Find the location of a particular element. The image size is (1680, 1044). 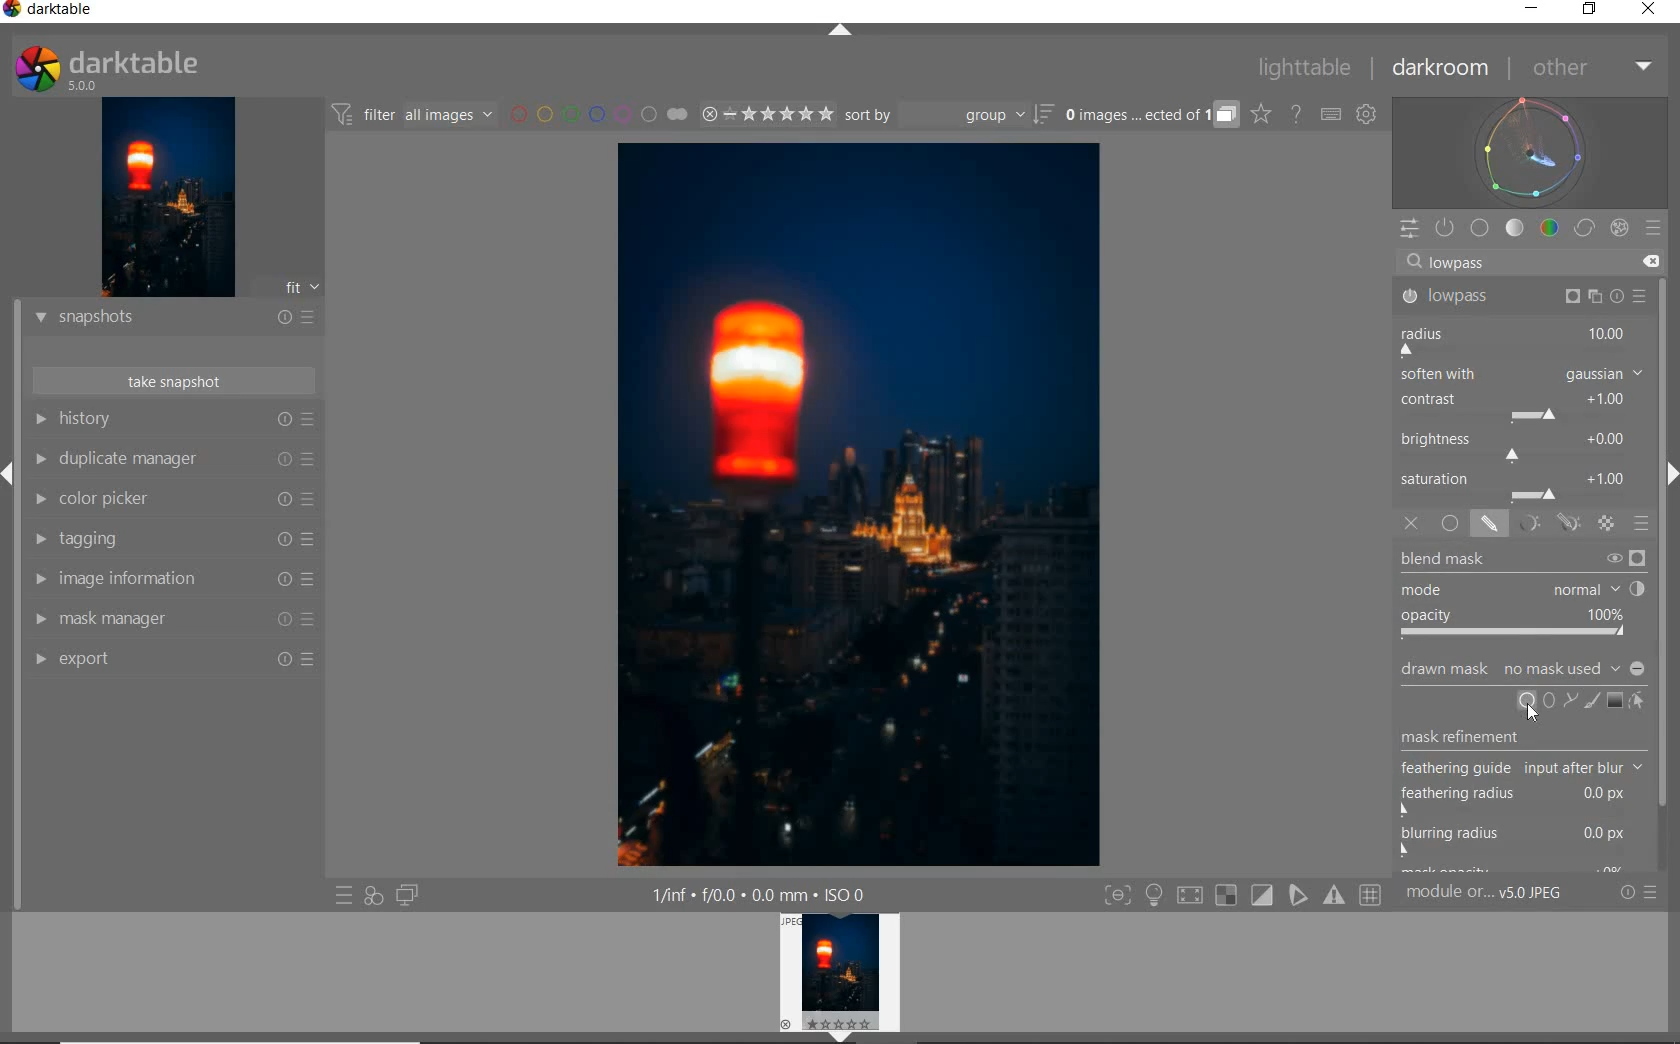

Preset and reset is located at coordinates (1641, 299).